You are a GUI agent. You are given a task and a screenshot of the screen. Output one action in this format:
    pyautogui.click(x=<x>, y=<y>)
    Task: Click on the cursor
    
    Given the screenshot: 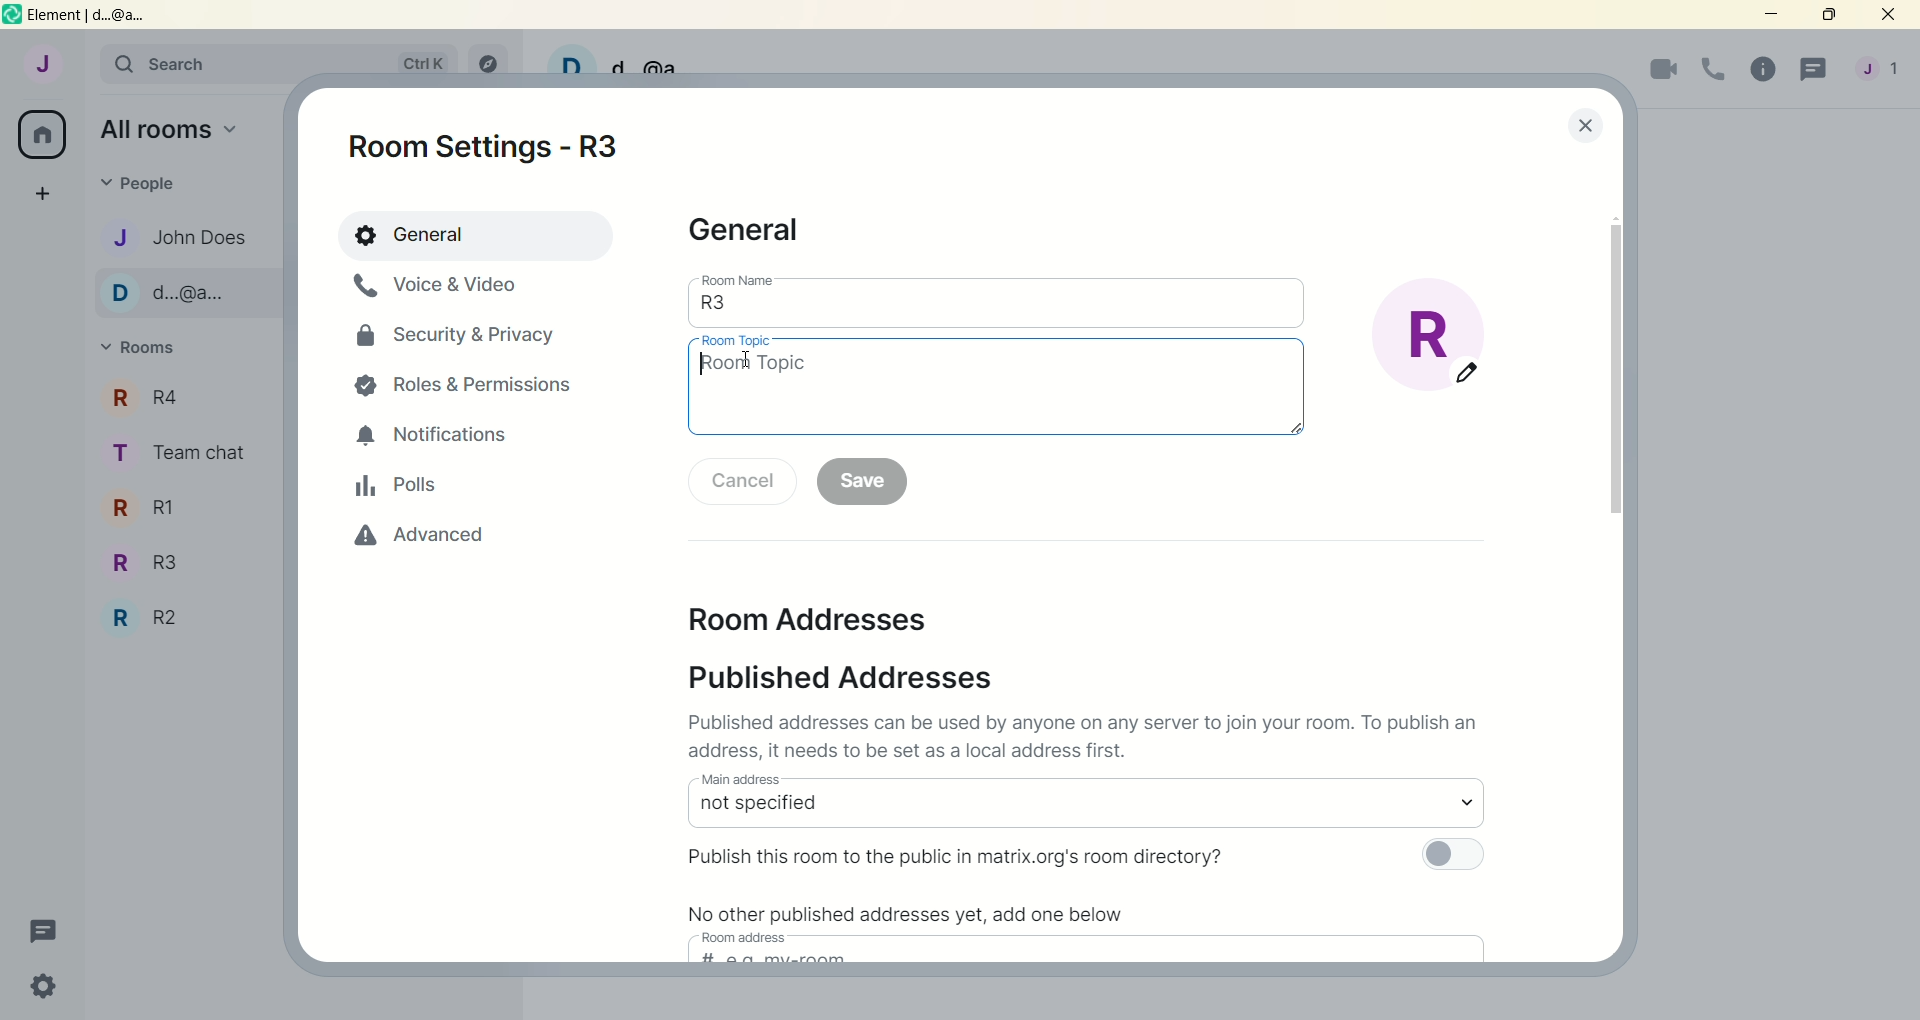 What is the action you would take?
    pyautogui.click(x=742, y=360)
    